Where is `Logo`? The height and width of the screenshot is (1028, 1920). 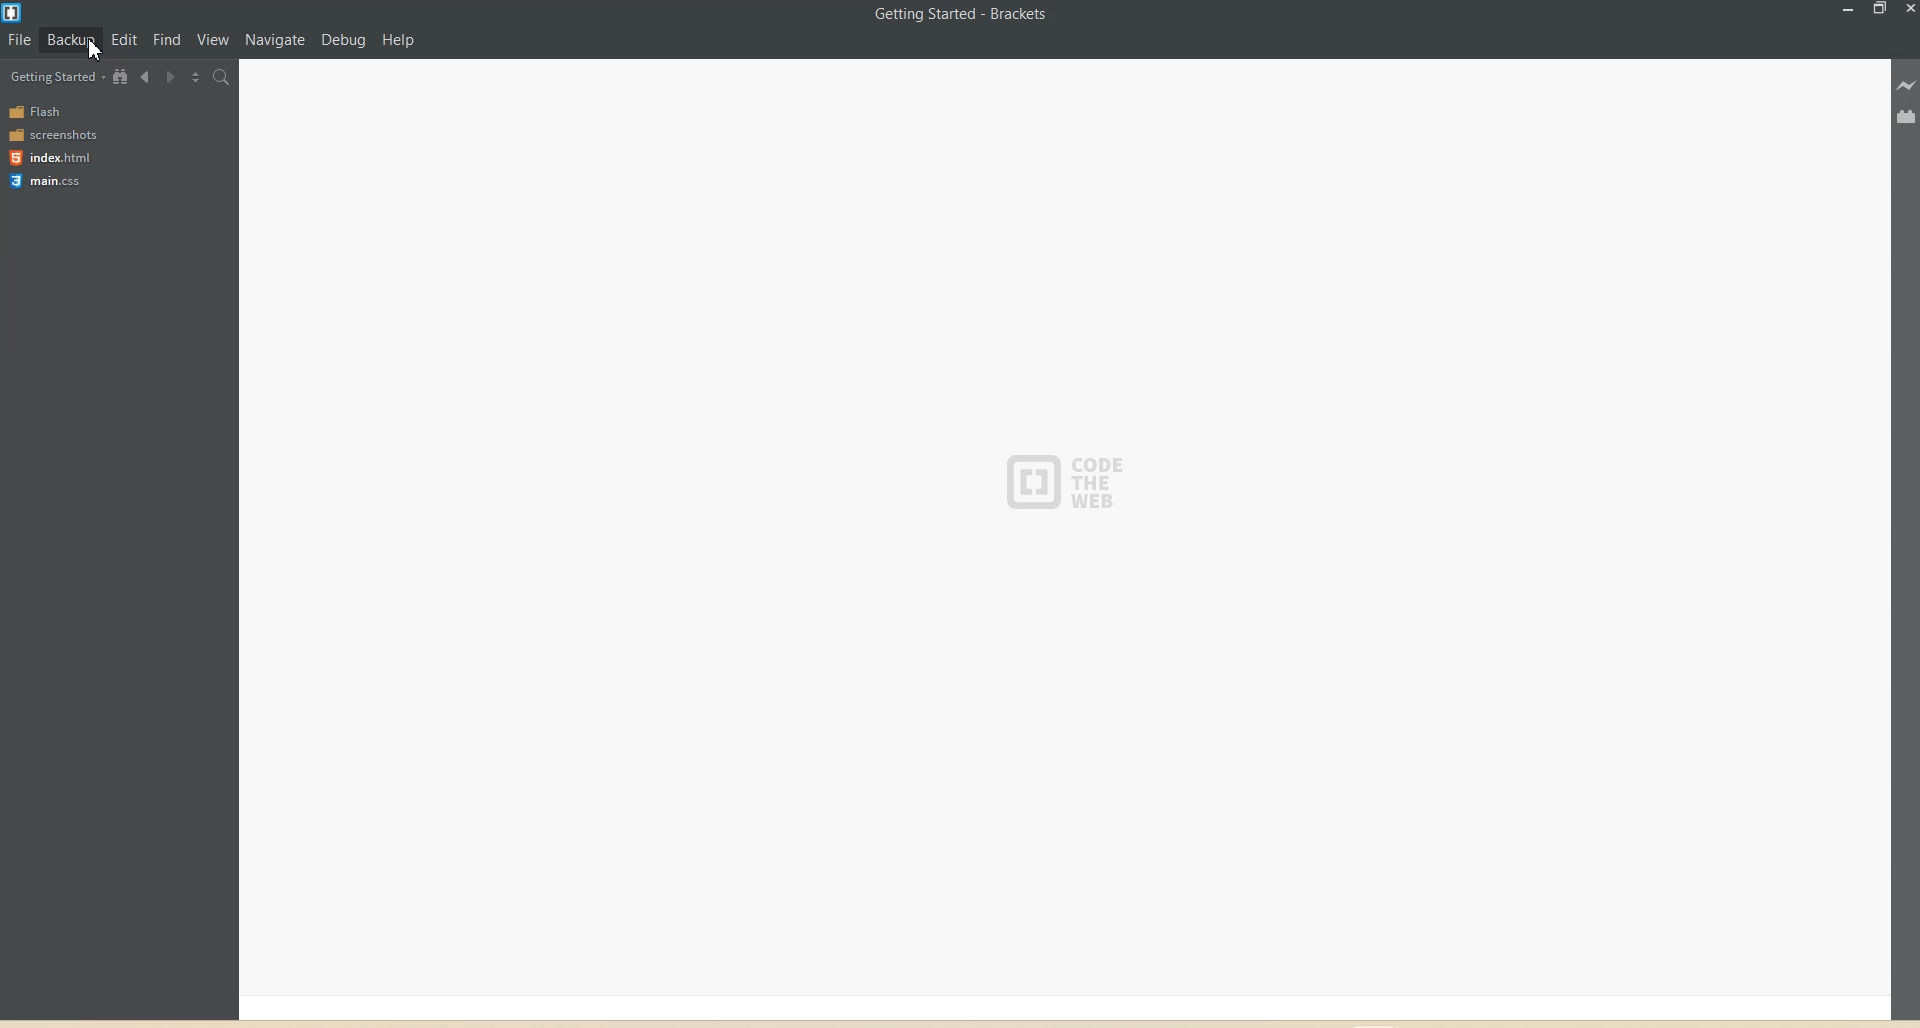 Logo is located at coordinates (15, 13).